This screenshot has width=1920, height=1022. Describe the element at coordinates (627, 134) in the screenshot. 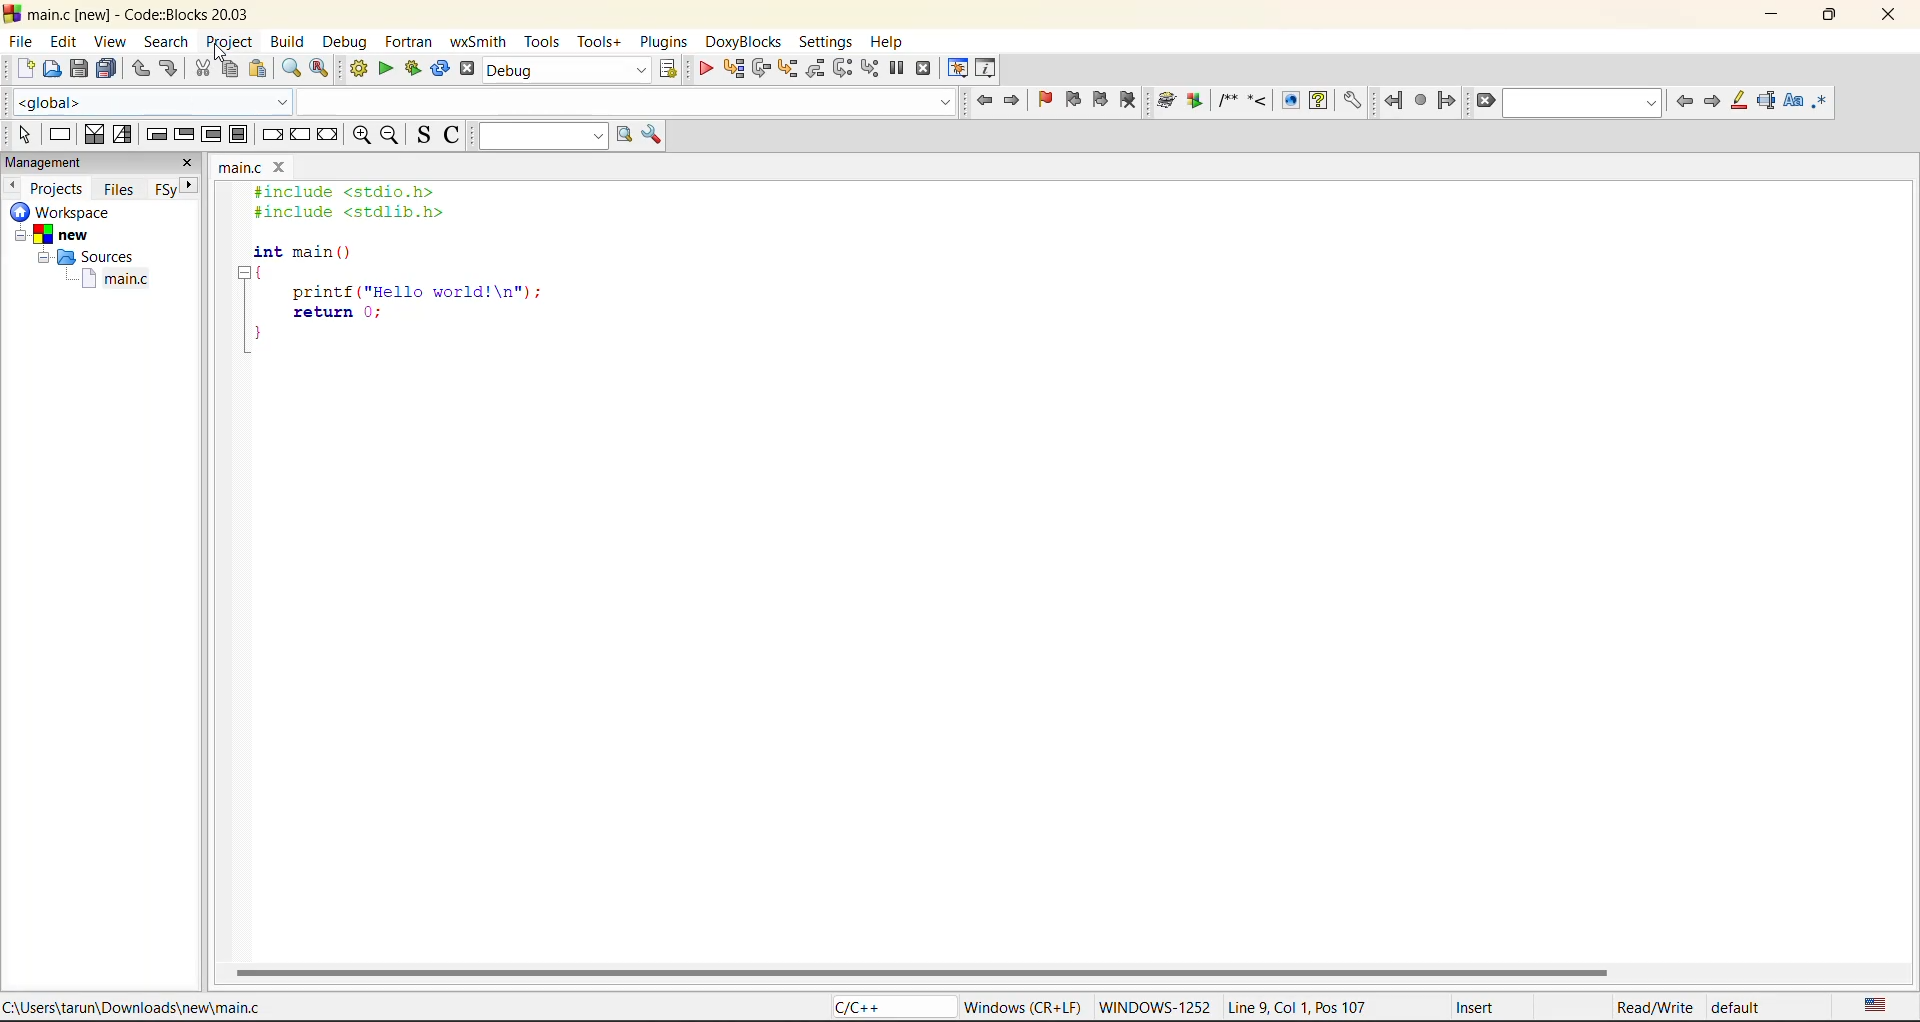

I see `run search` at that location.